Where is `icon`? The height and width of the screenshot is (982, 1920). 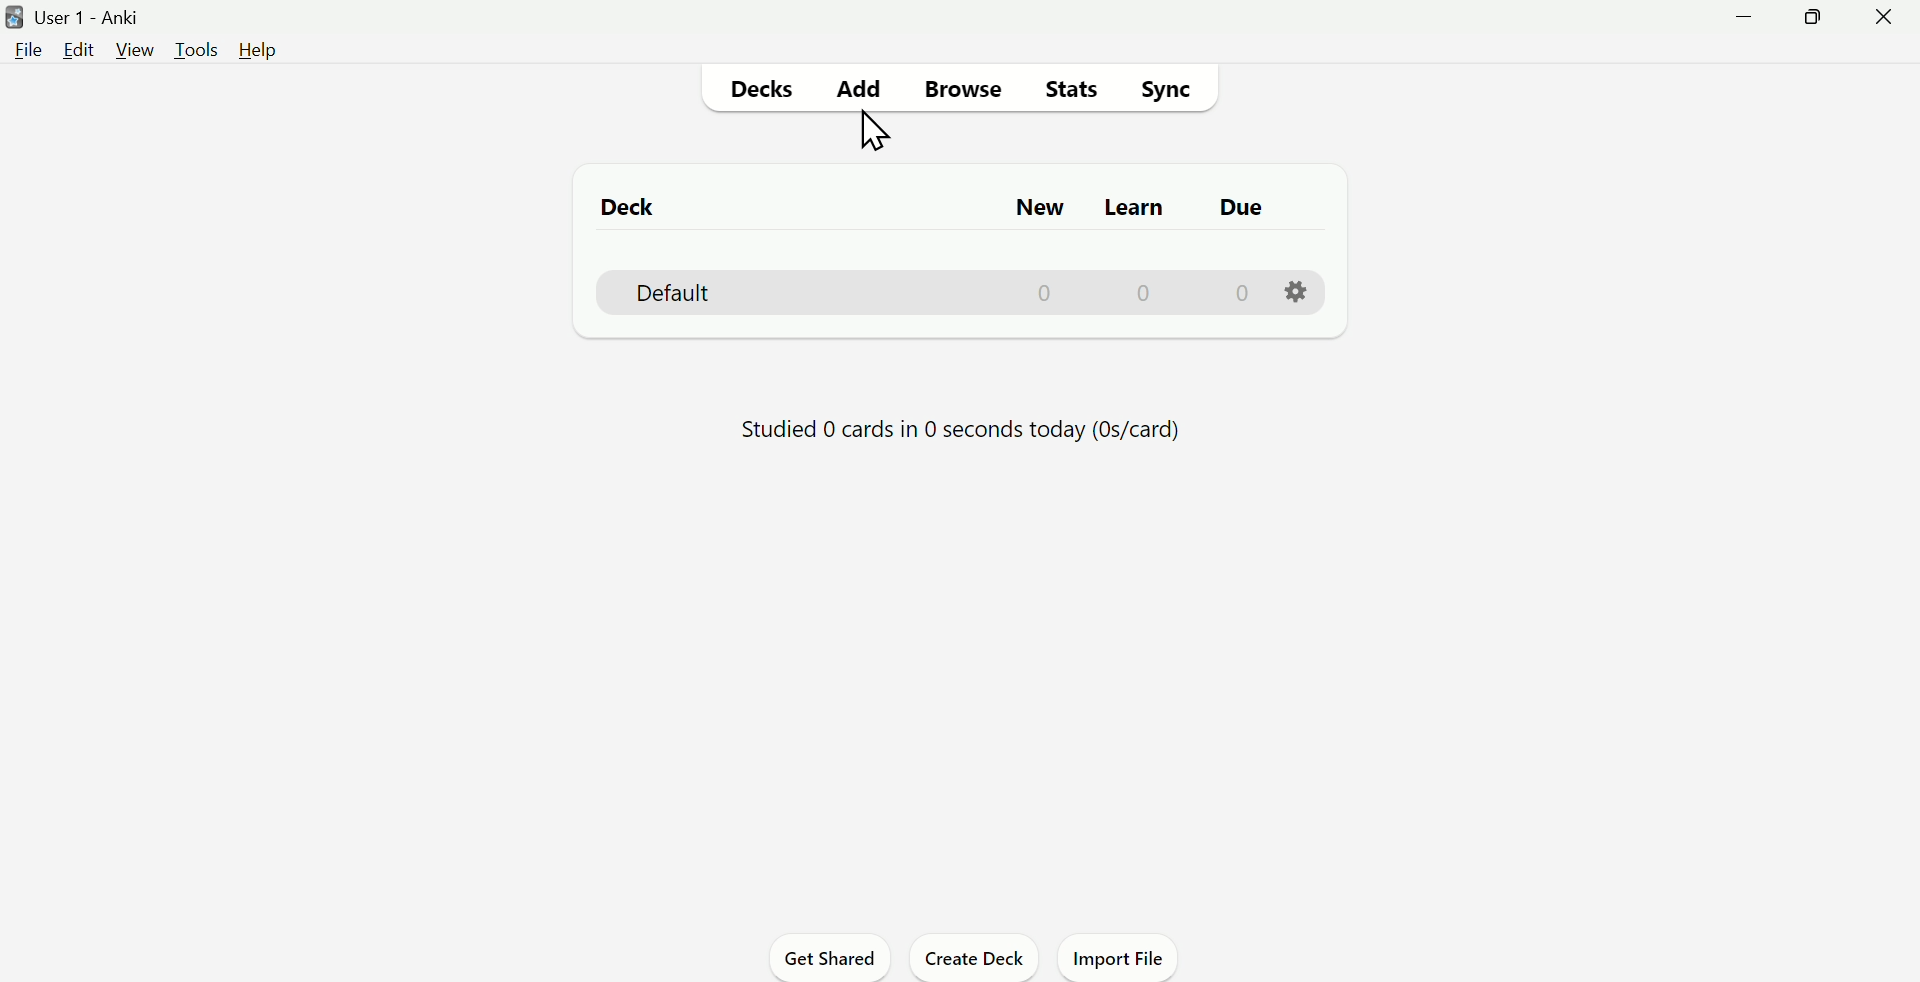
icon is located at coordinates (12, 15).